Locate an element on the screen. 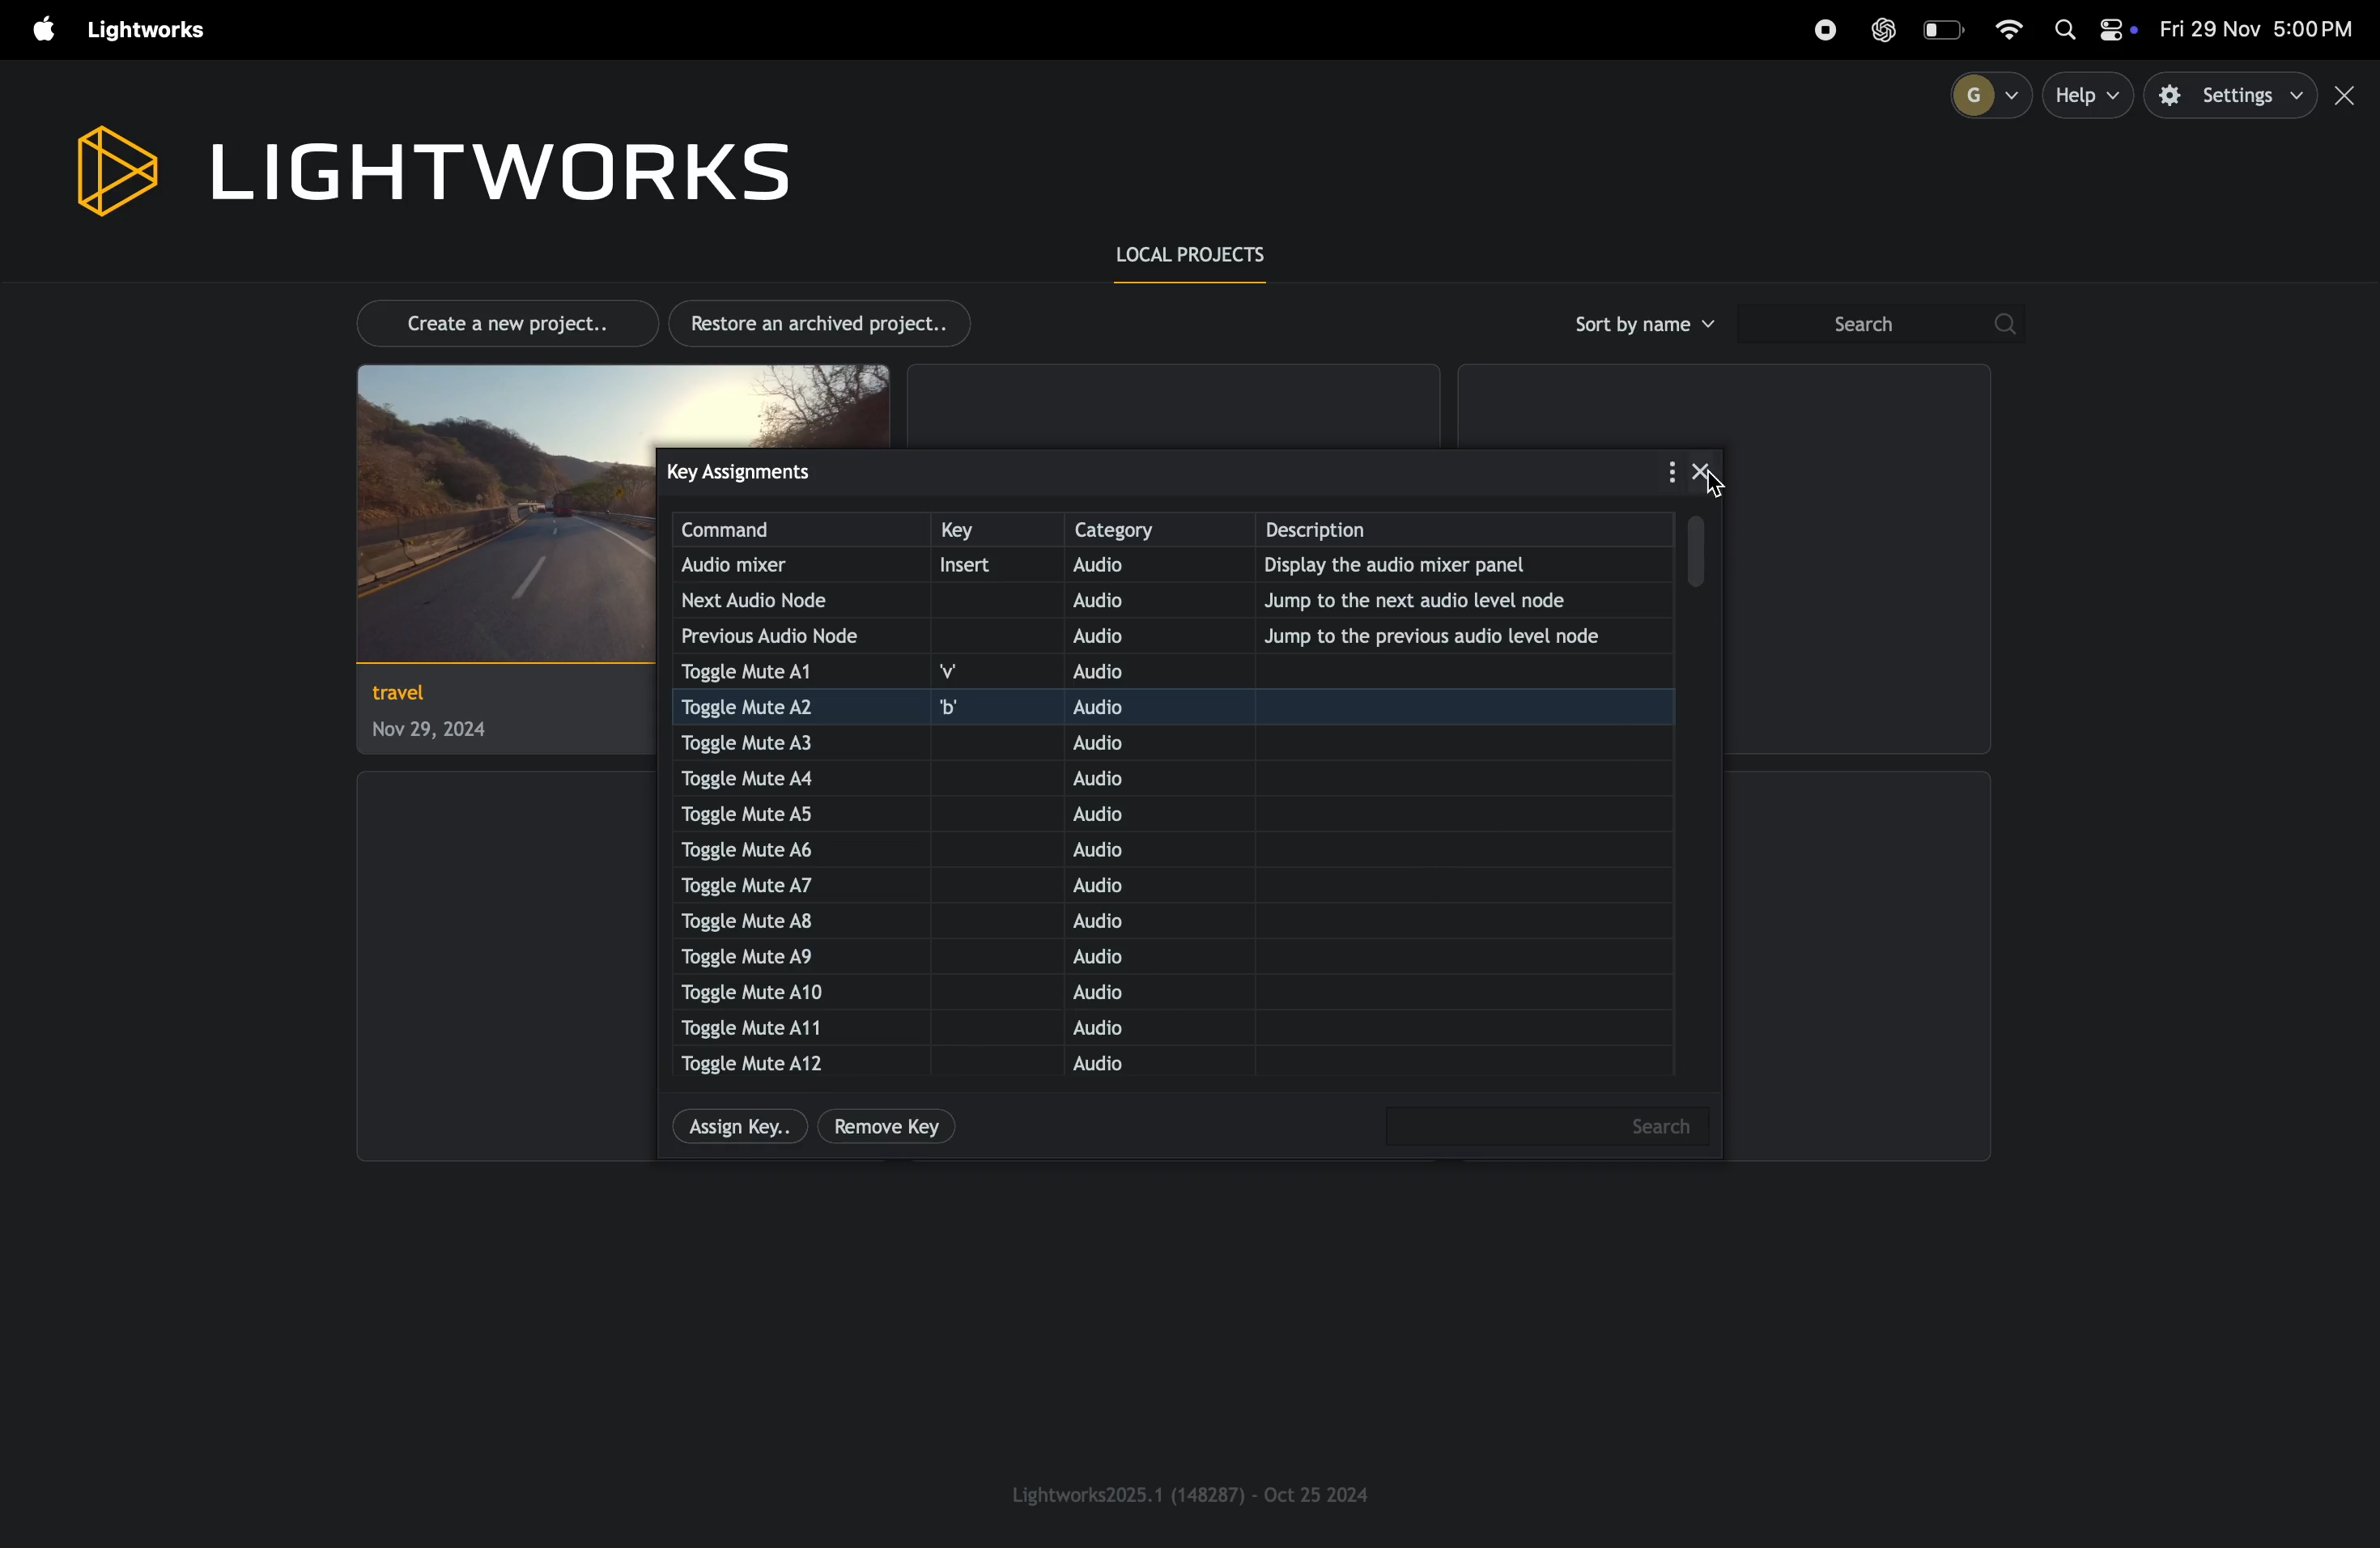  search is located at coordinates (1879, 325).